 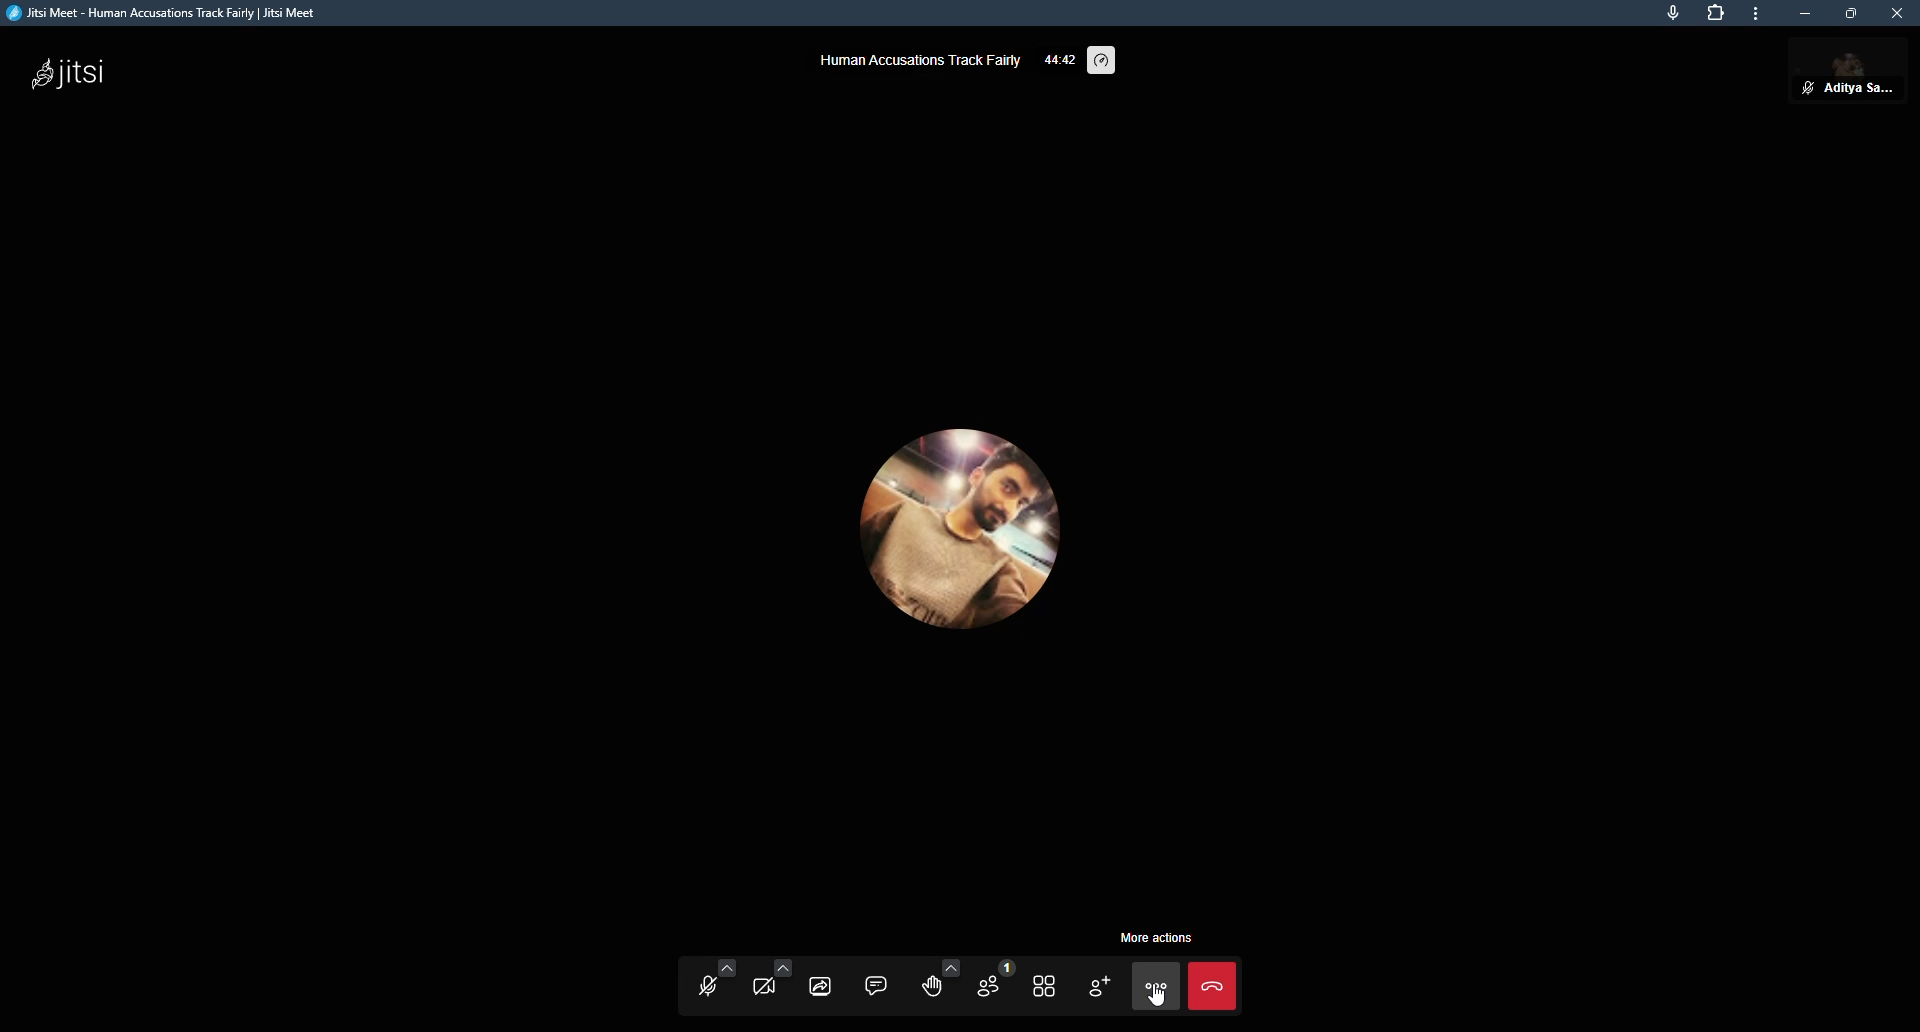 What do you see at coordinates (1098, 984) in the screenshot?
I see `invite people` at bounding box center [1098, 984].